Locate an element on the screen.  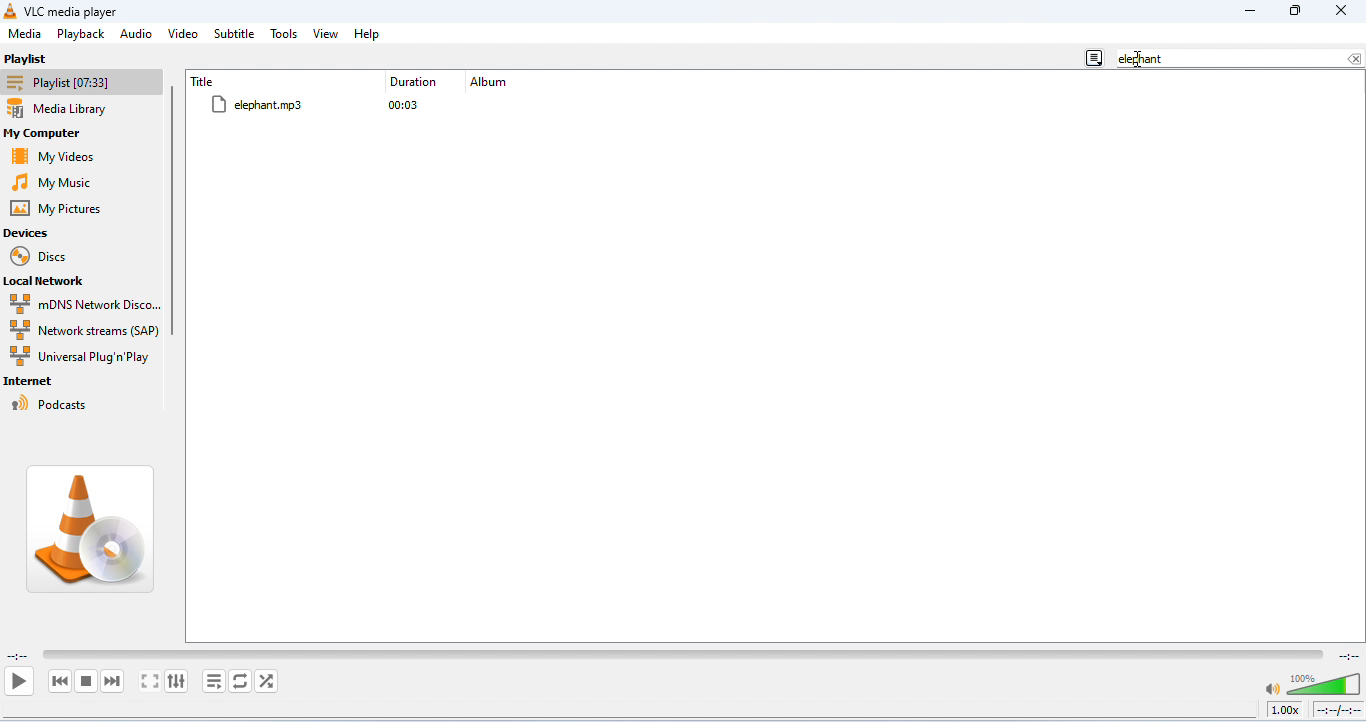
elephant.mp3 is located at coordinates (296, 105).